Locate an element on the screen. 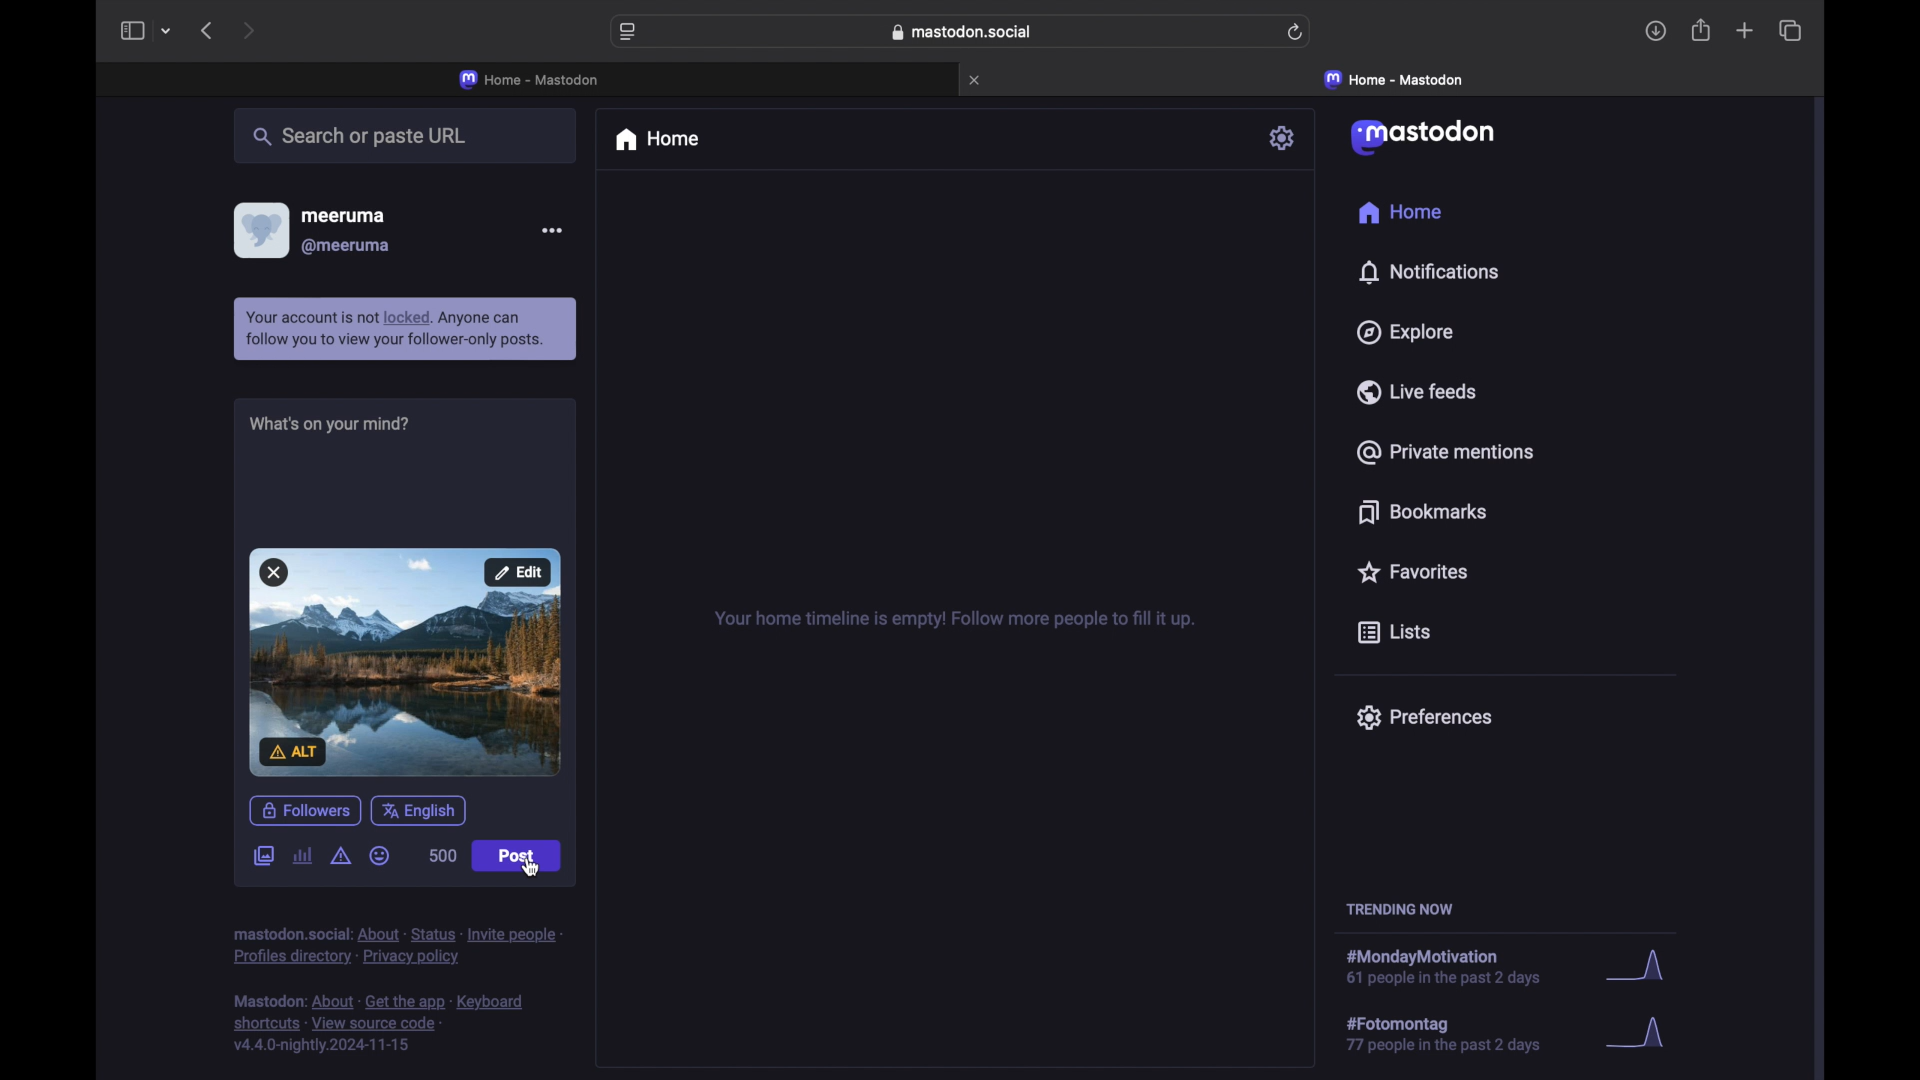  emoji is located at coordinates (383, 859).